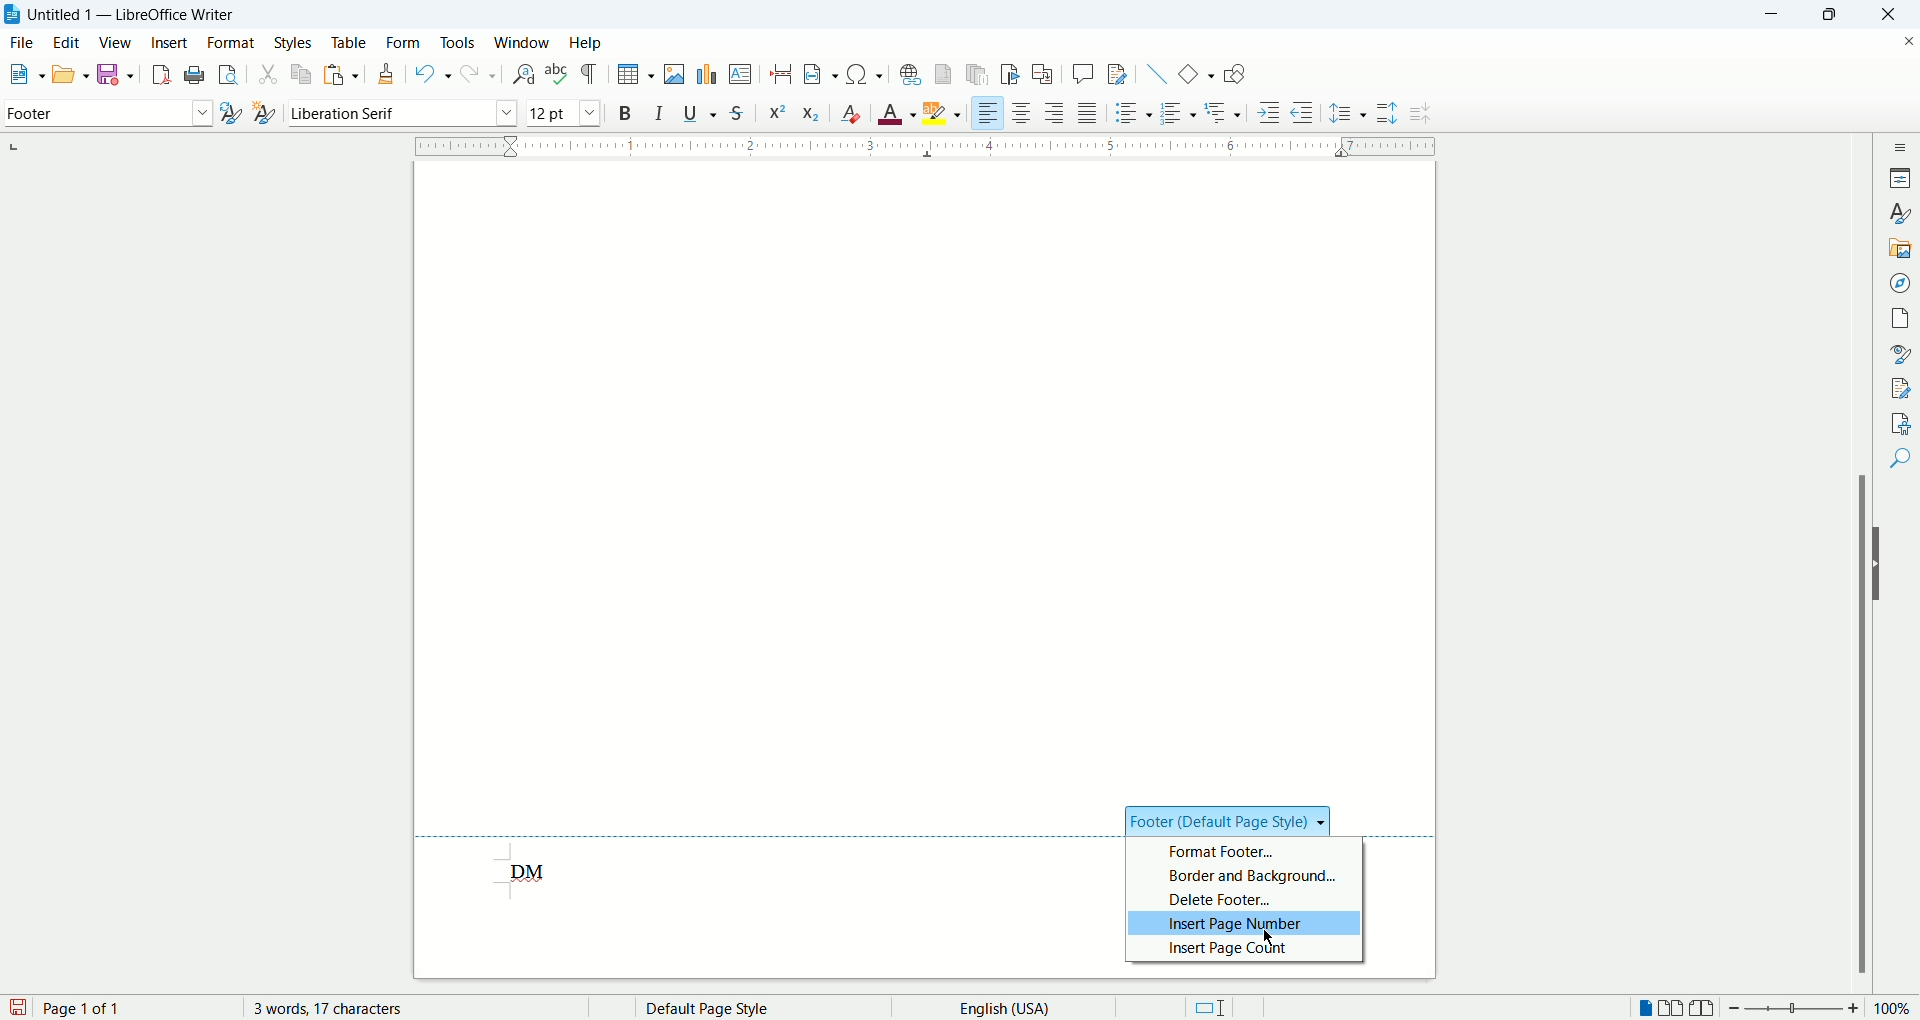  Describe the element at coordinates (263, 113) in the screenshot. I see `new style` at that location.